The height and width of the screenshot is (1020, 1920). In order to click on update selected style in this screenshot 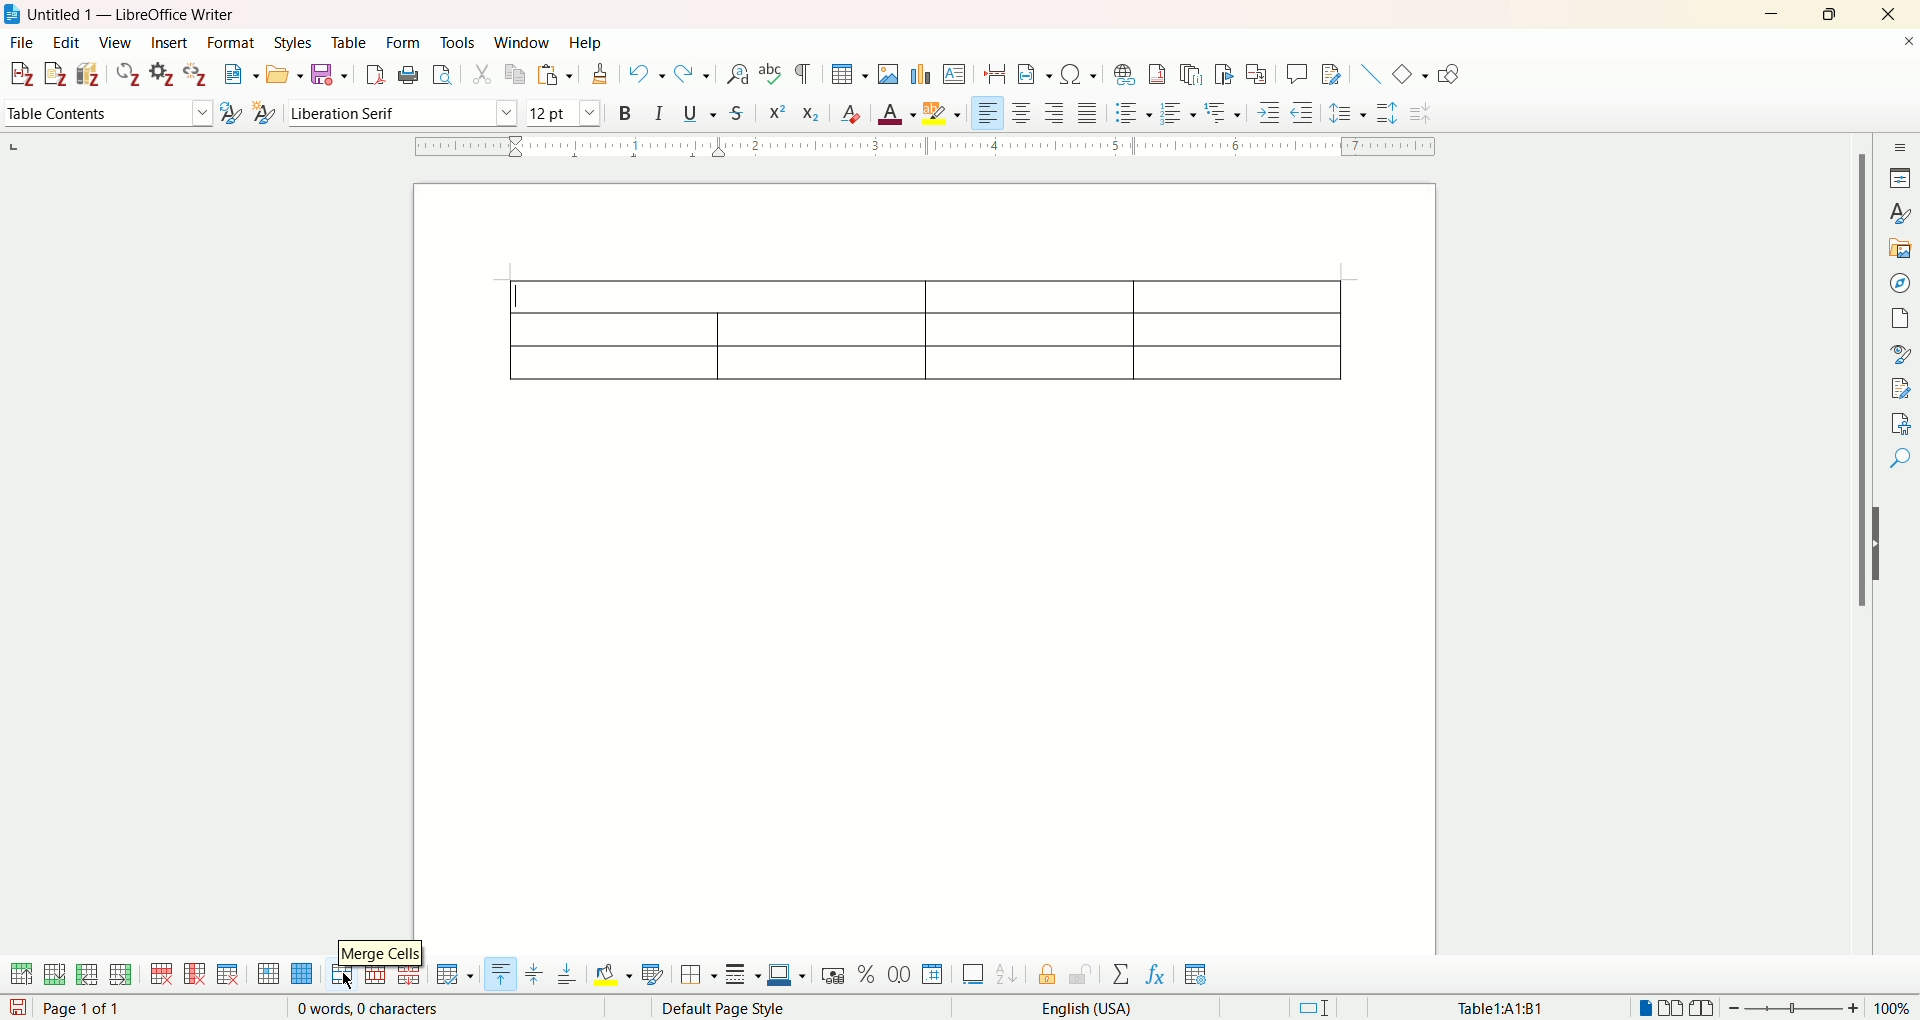, I will do `click(229, 114)`.